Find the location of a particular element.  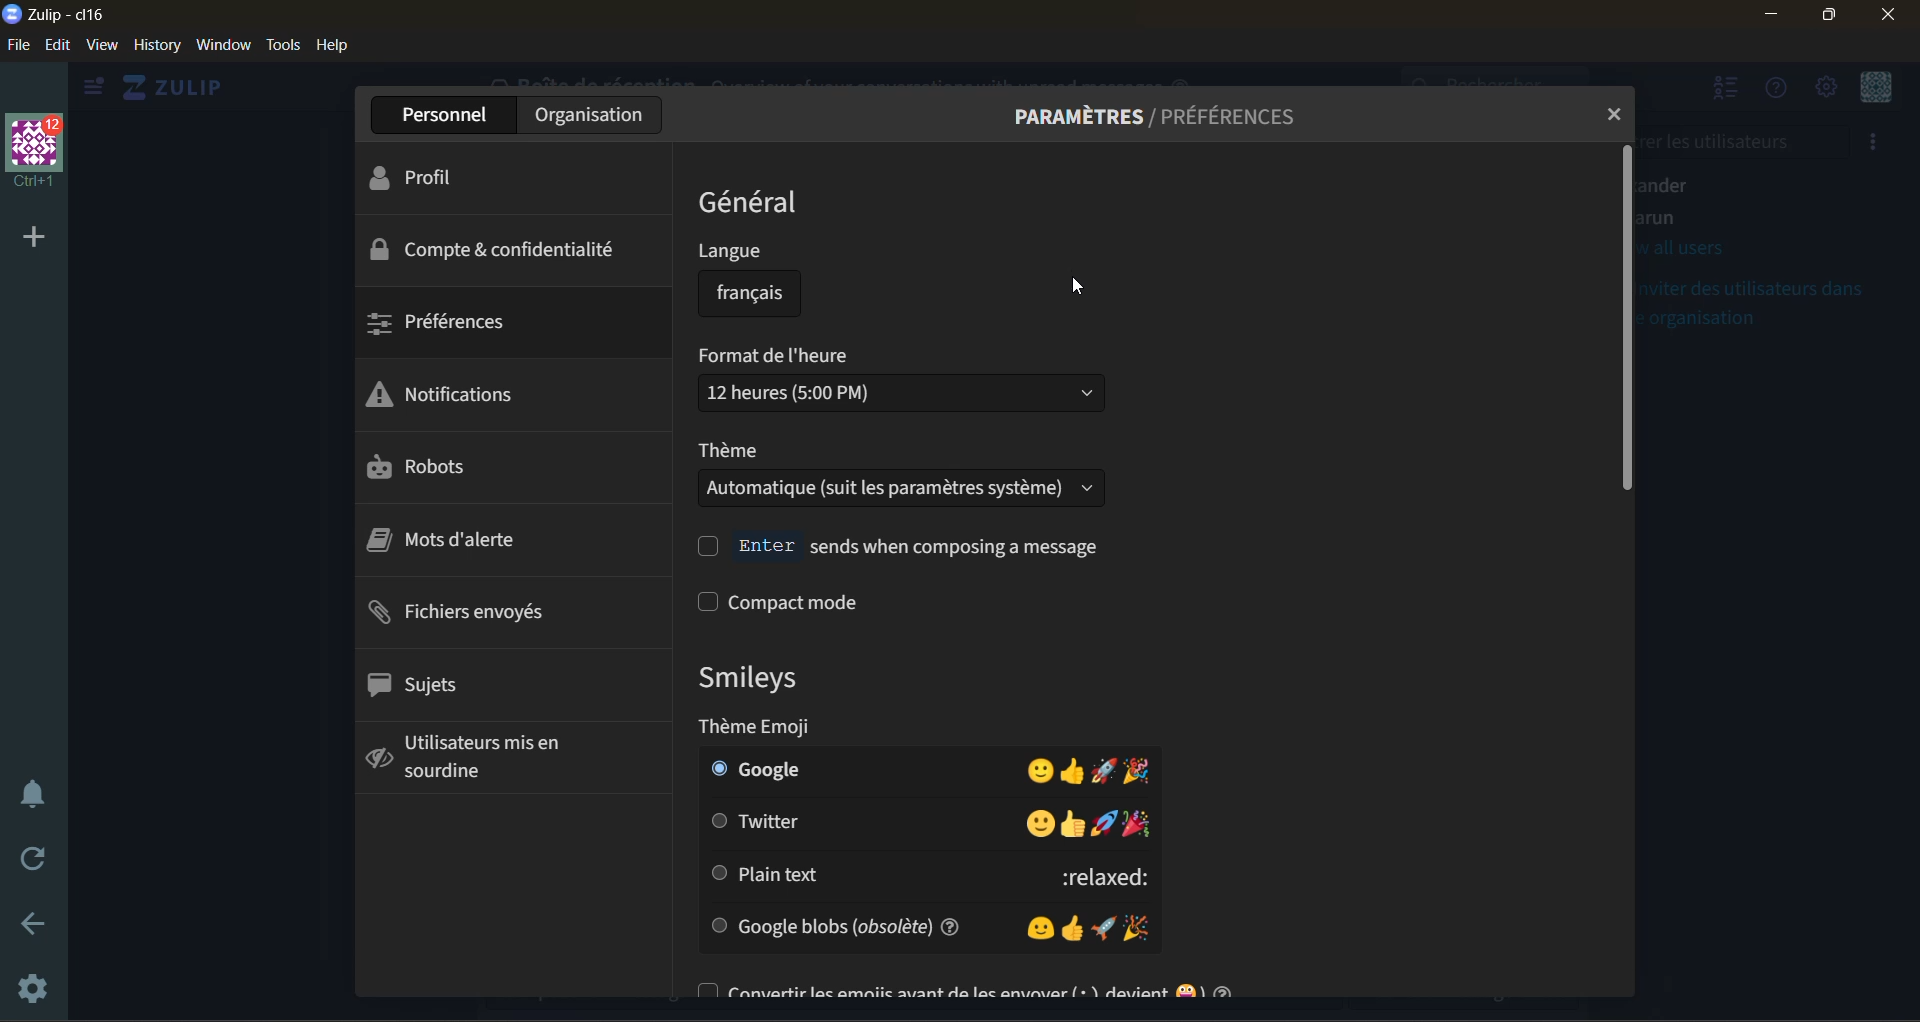

cursor is located at coordinates (1077, 284).